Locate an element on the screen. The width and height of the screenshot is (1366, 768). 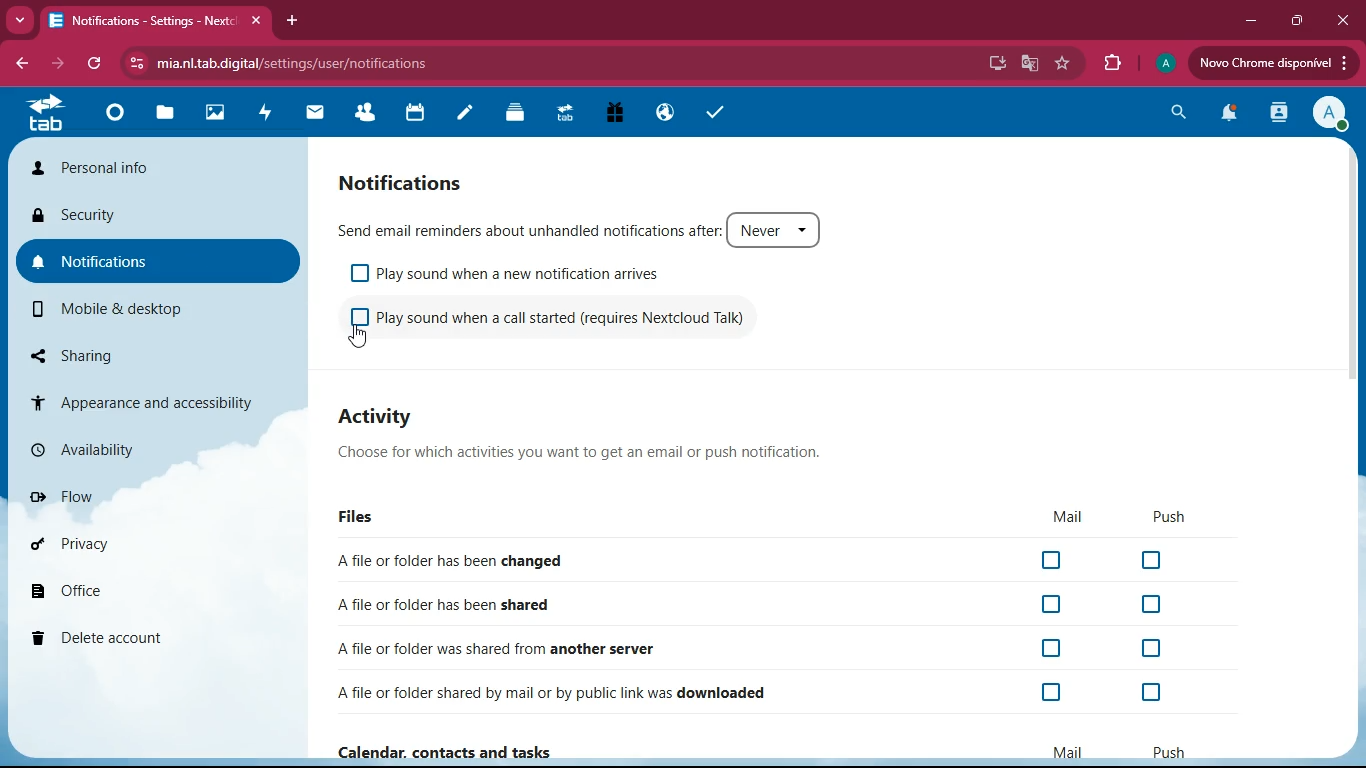
changed is located at coordinates (456, 558).